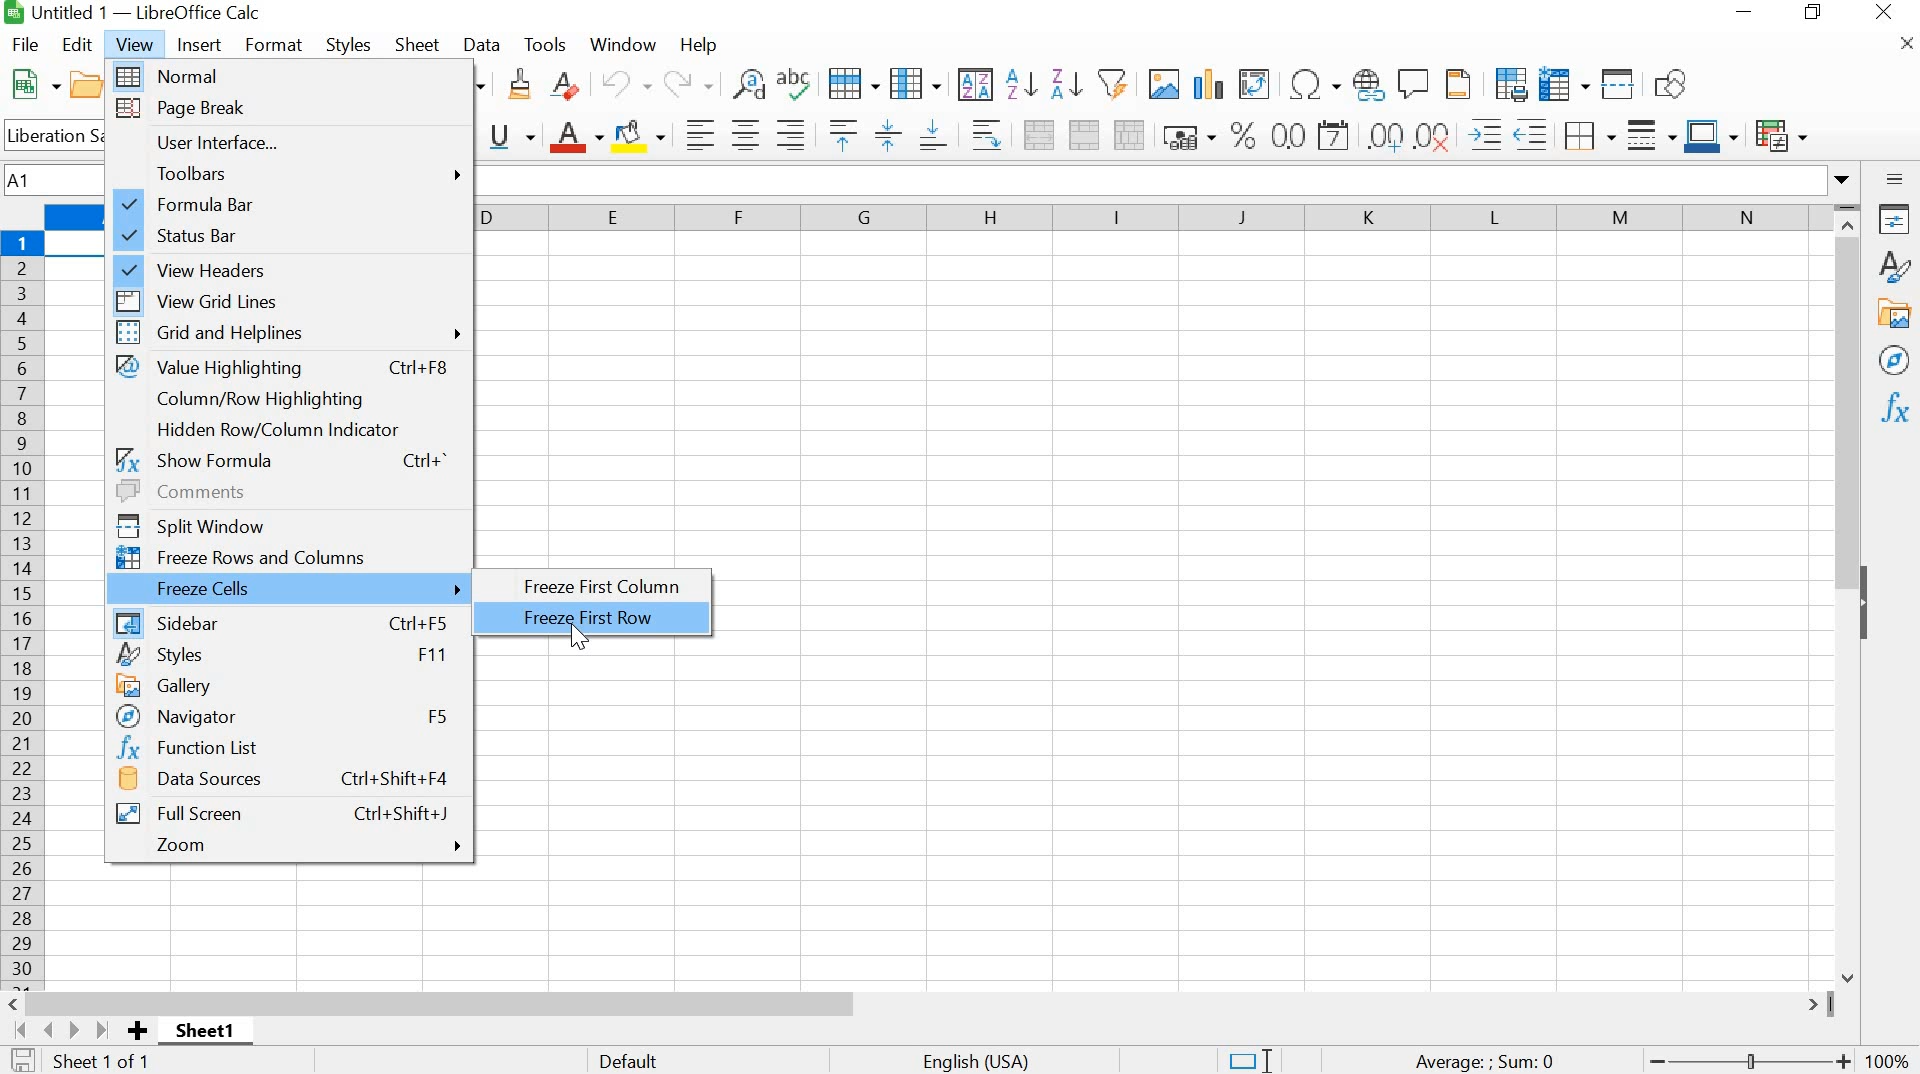 The image size is (1920, 1074). I want to click on ZOOM FACTOR, so click(1890, 1048).